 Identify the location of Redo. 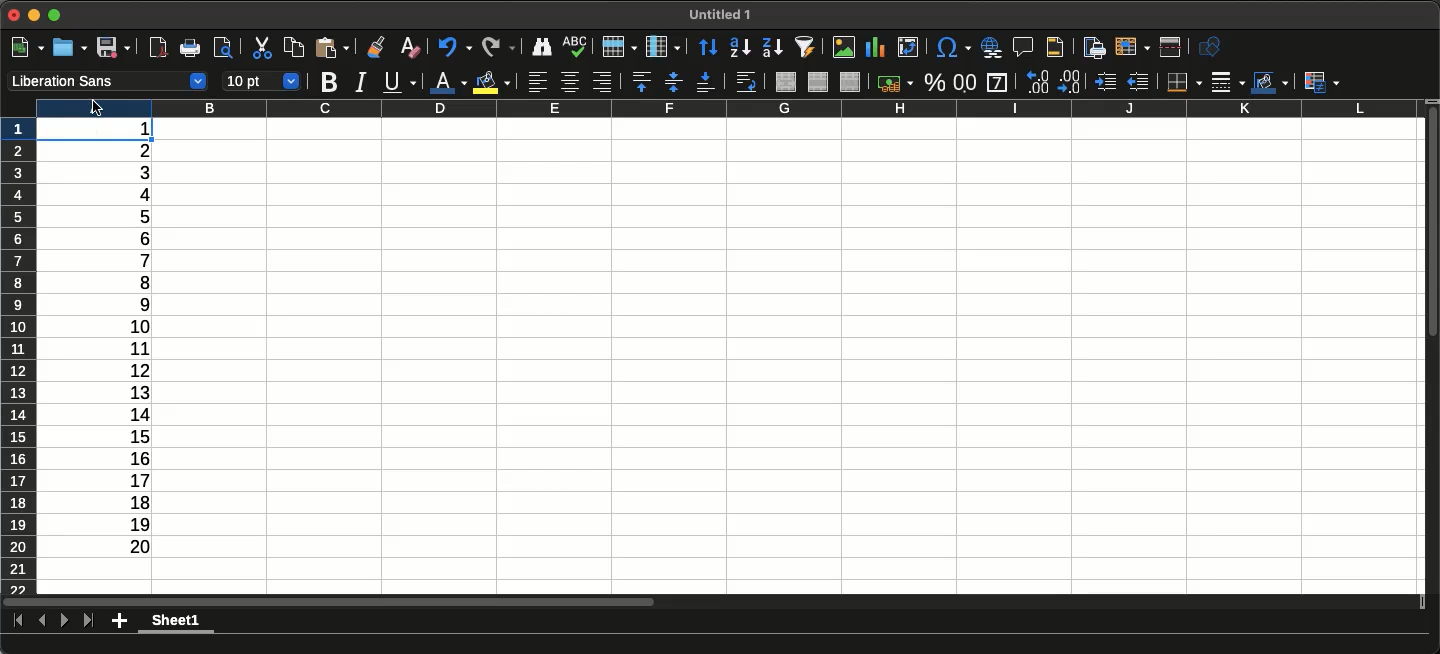
(497, 45).